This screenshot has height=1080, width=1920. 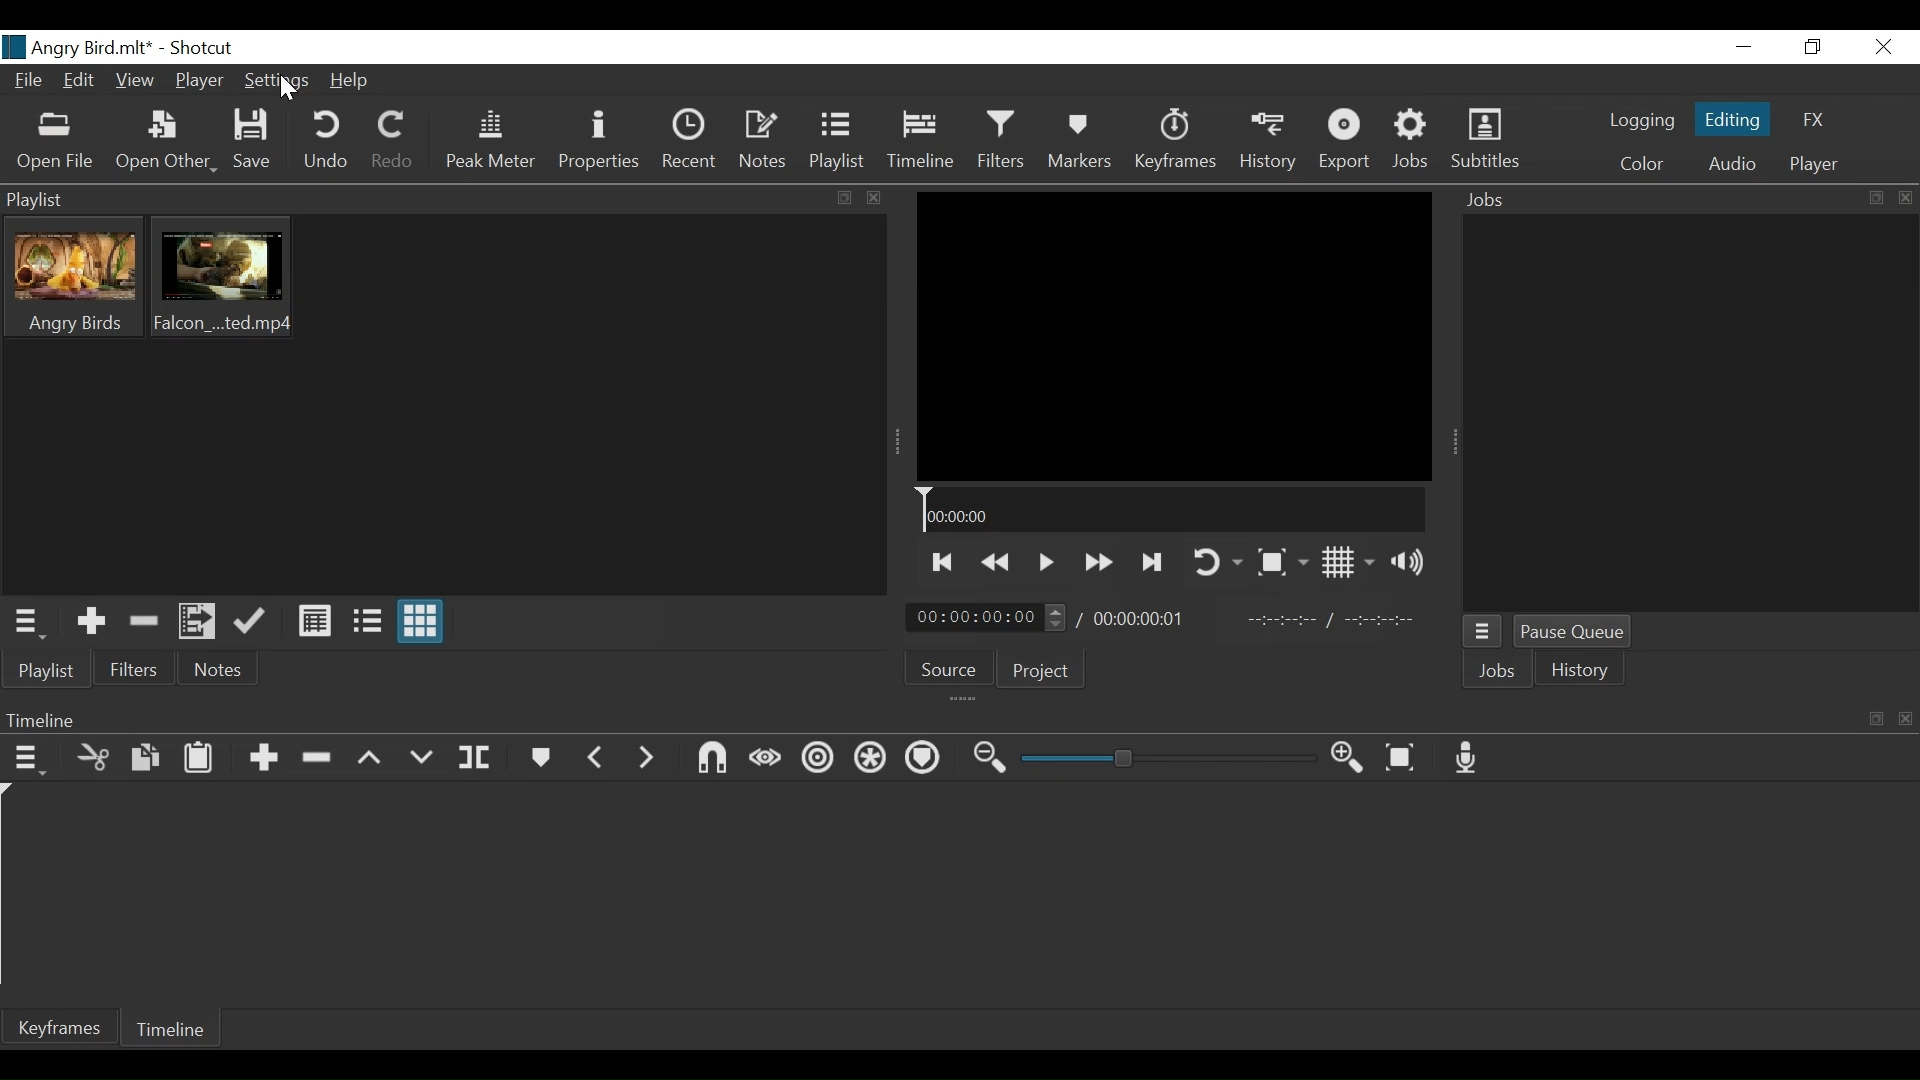 What do you see at coordinates (1499, 673) in the screenshot?
I see `Jobs` at bounding box center [1499, 673].